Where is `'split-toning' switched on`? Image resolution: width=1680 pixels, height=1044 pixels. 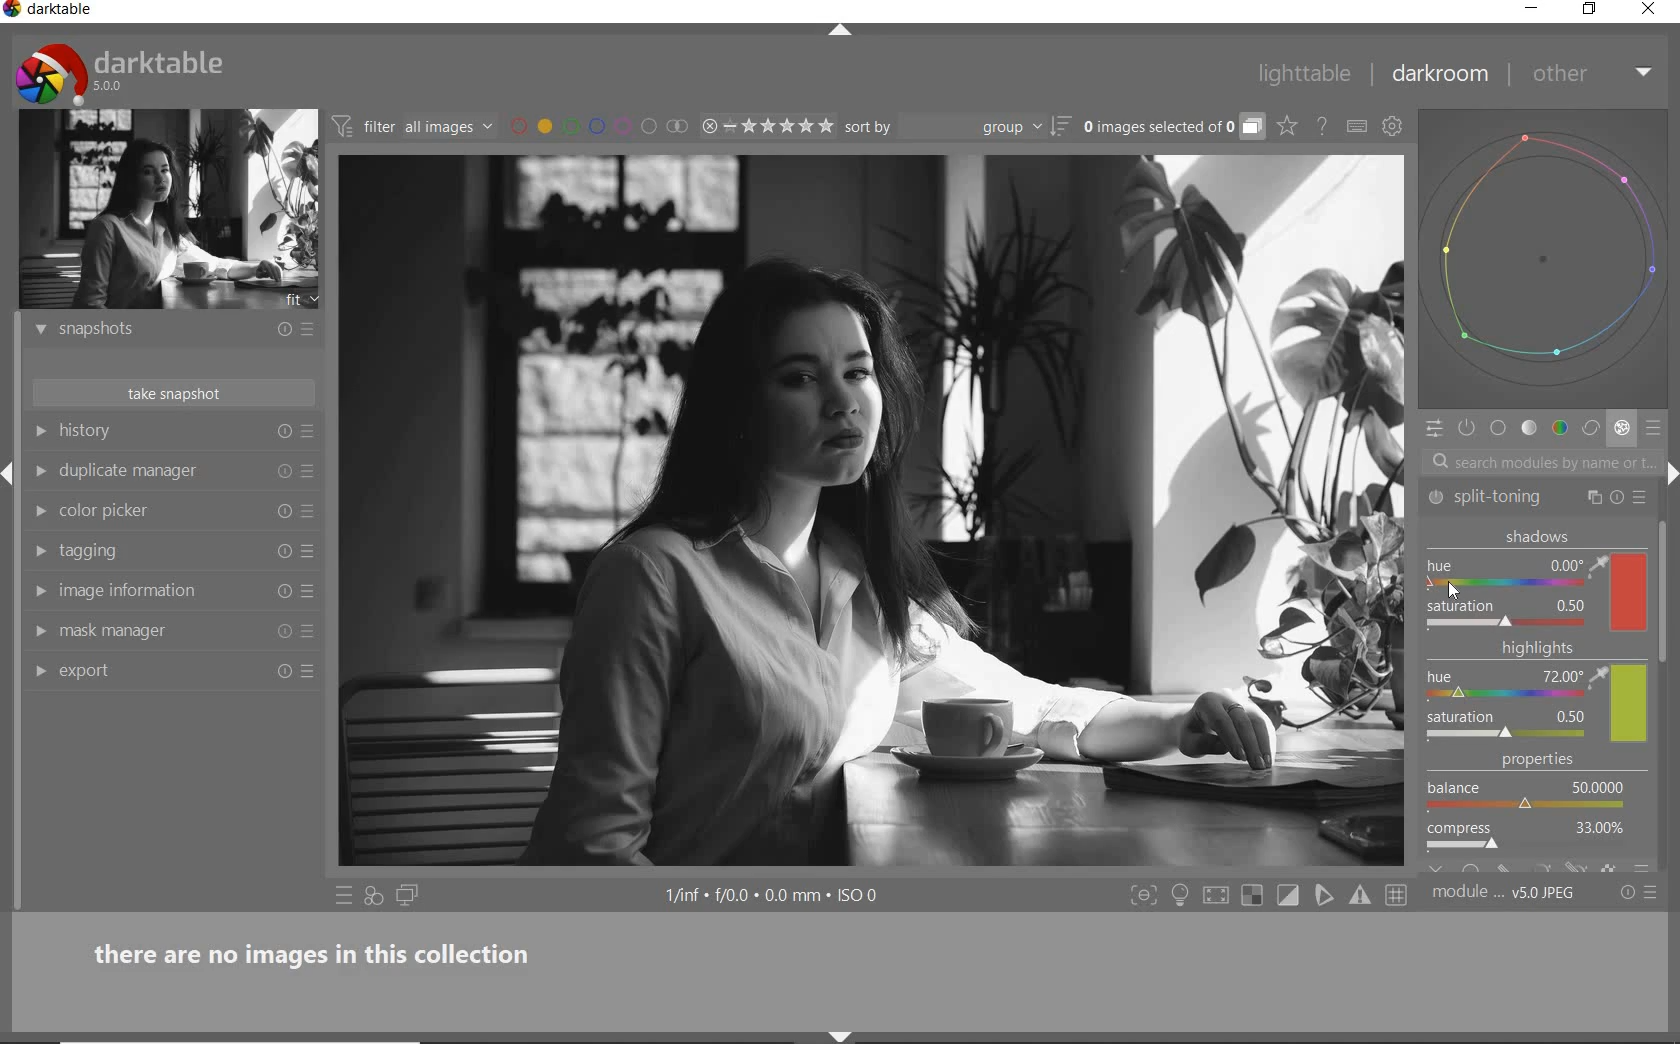
'split-toning' switched on is located at coordinates (1439, 497).